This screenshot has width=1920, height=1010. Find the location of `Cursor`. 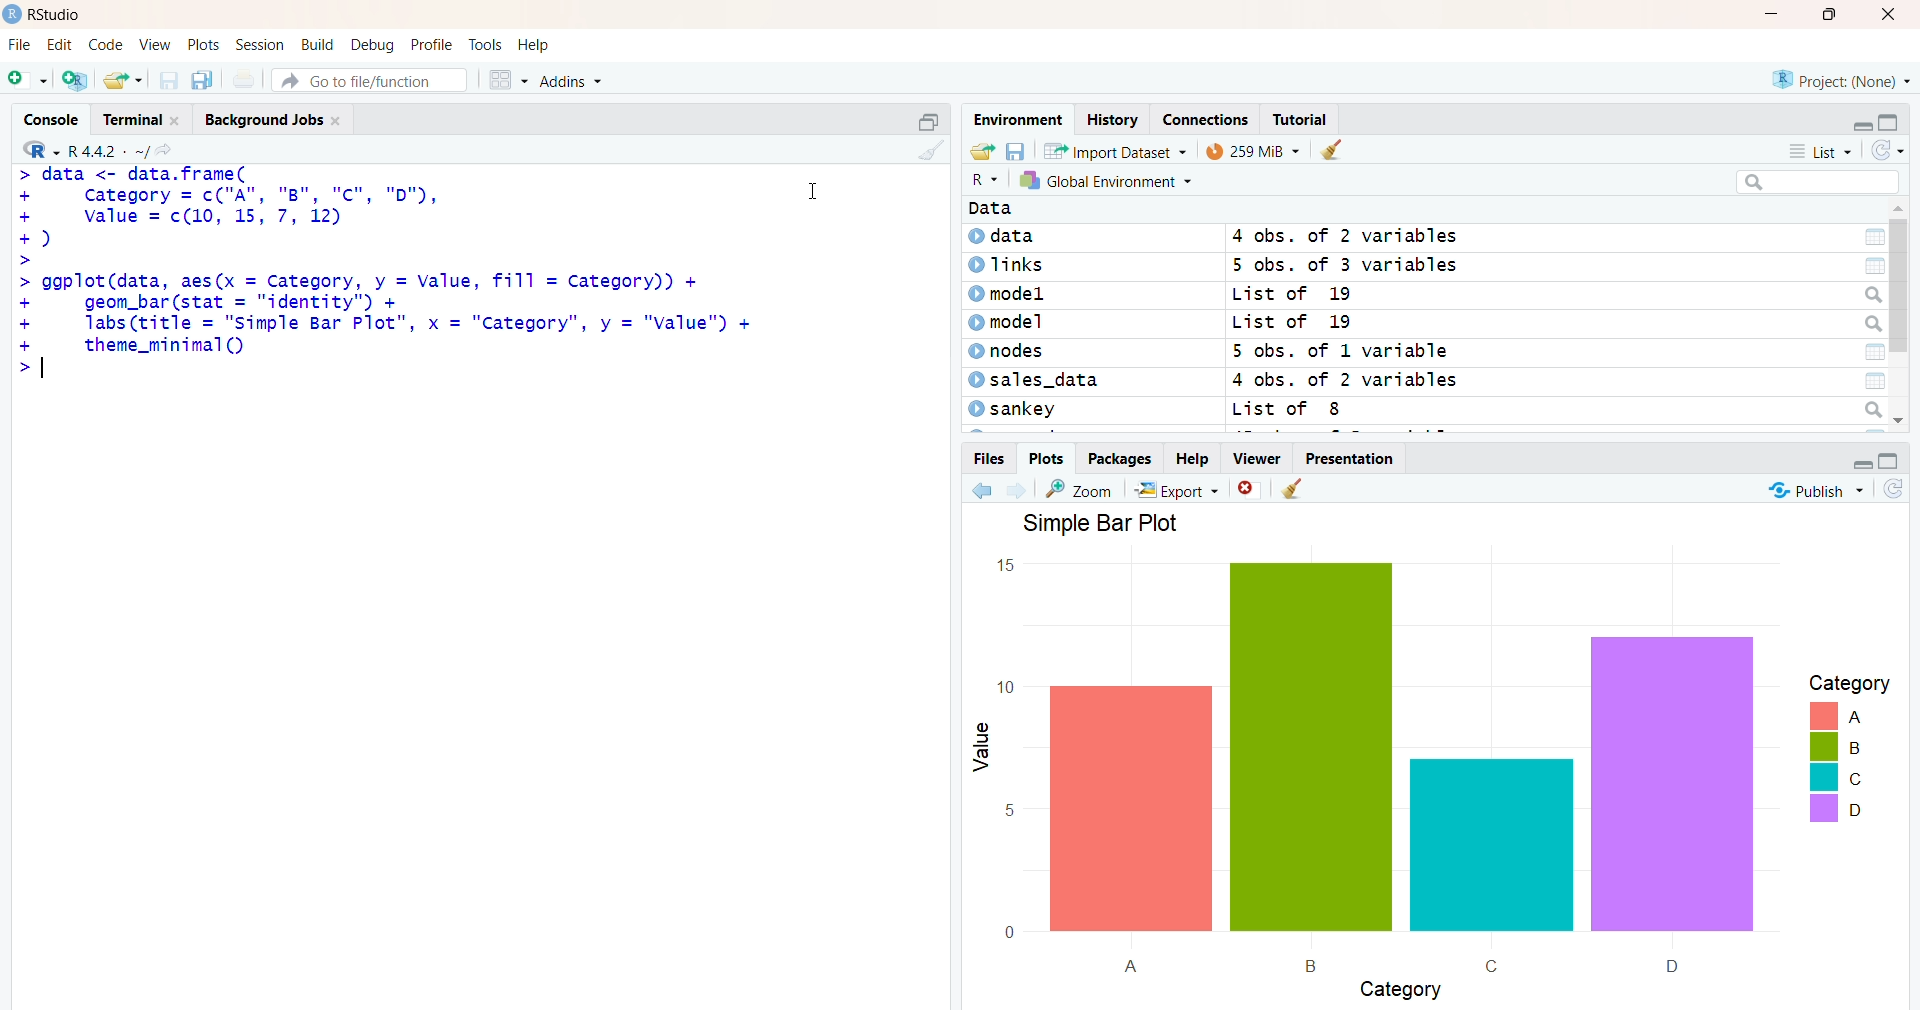

Cursor is located at coordinates (814, 188).